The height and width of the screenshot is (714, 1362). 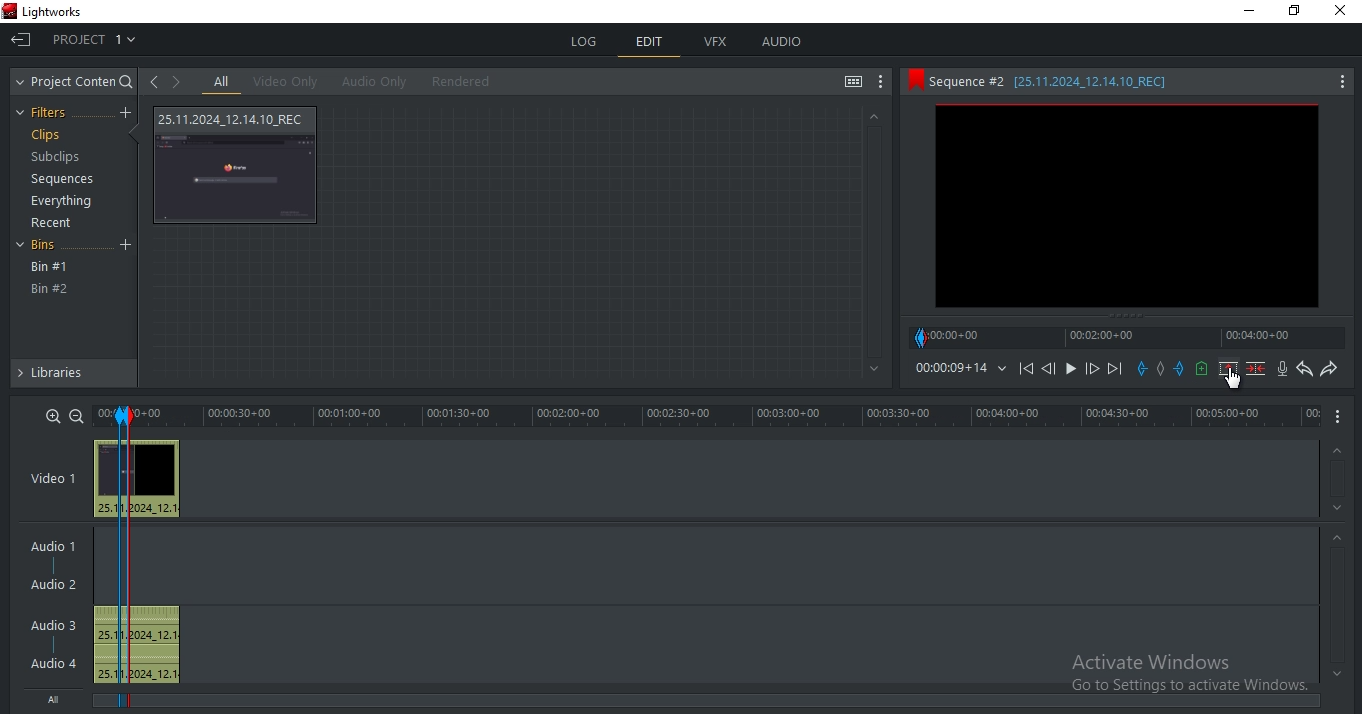 What do you see at coordinates (1342, 14) in the screenshot?
I see `Close` at bounding box center [1342, 14].